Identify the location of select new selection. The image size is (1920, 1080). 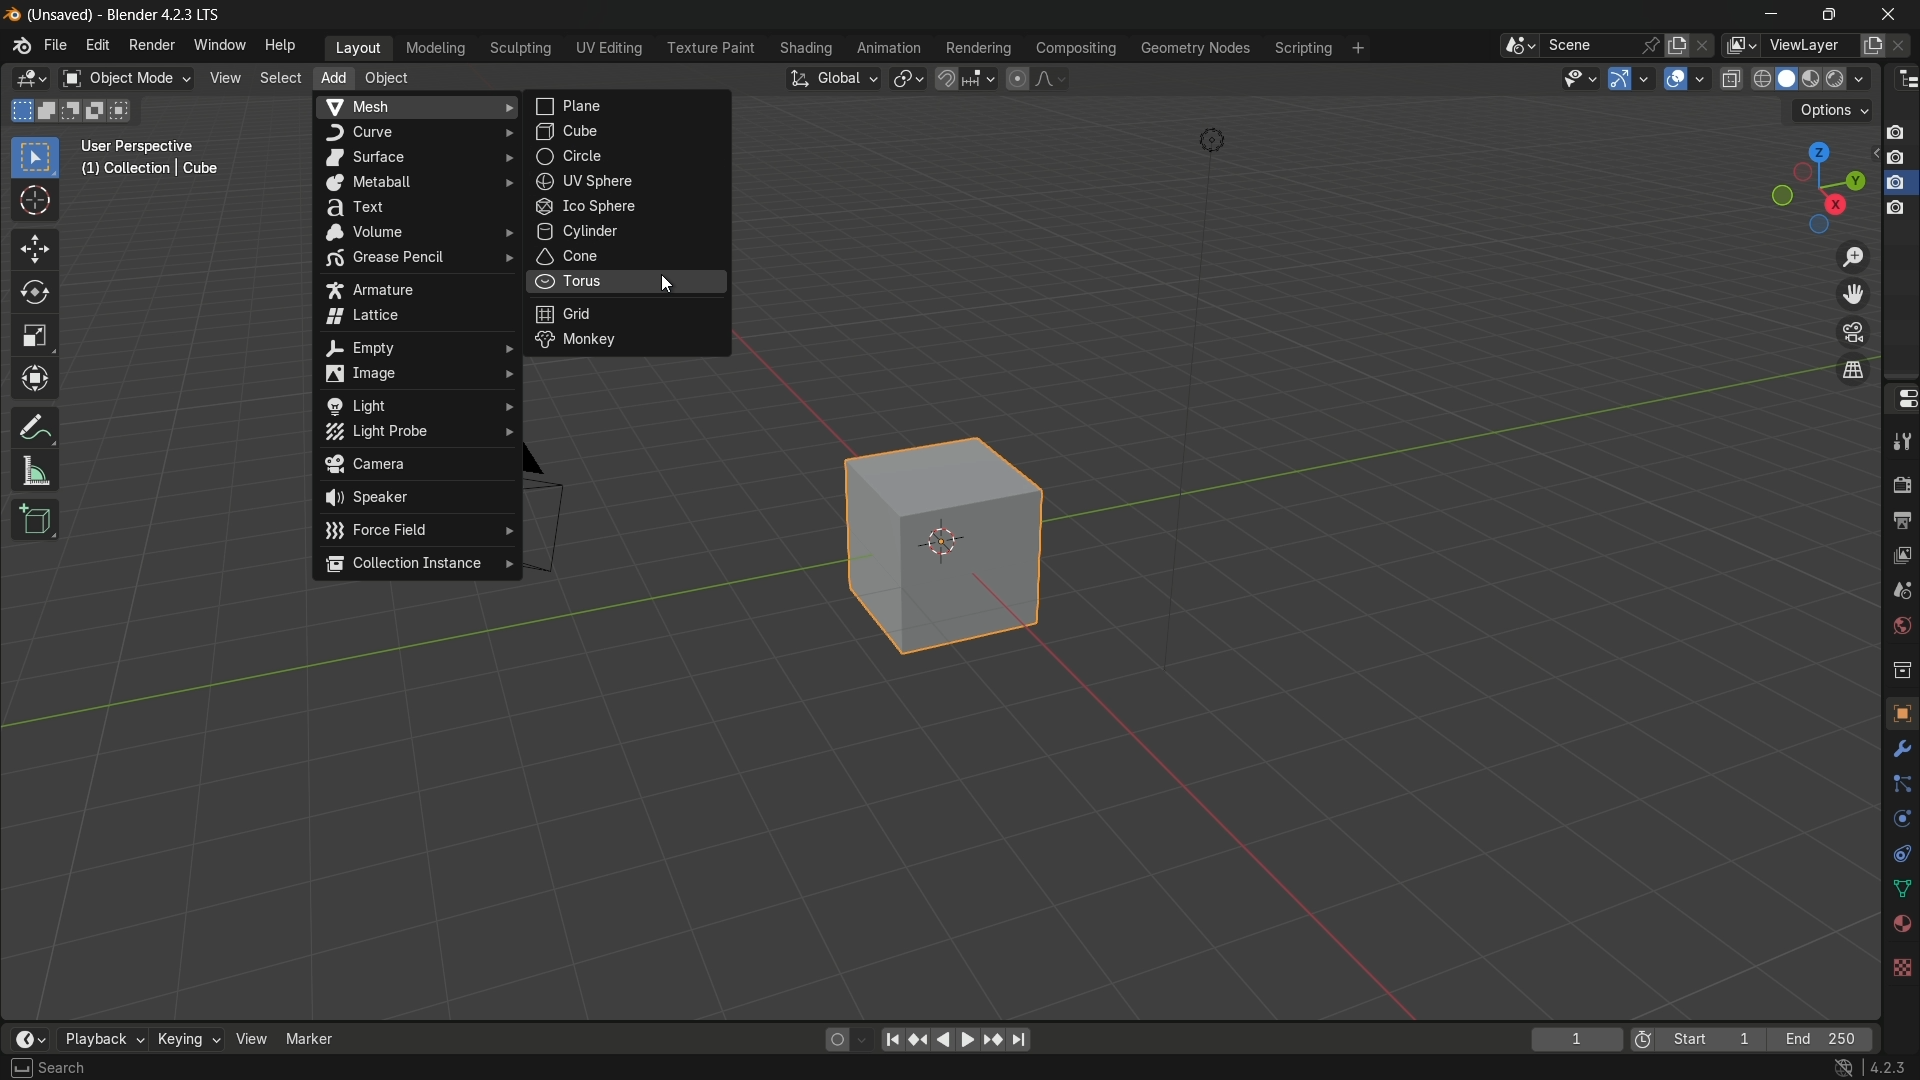
(19, 111).